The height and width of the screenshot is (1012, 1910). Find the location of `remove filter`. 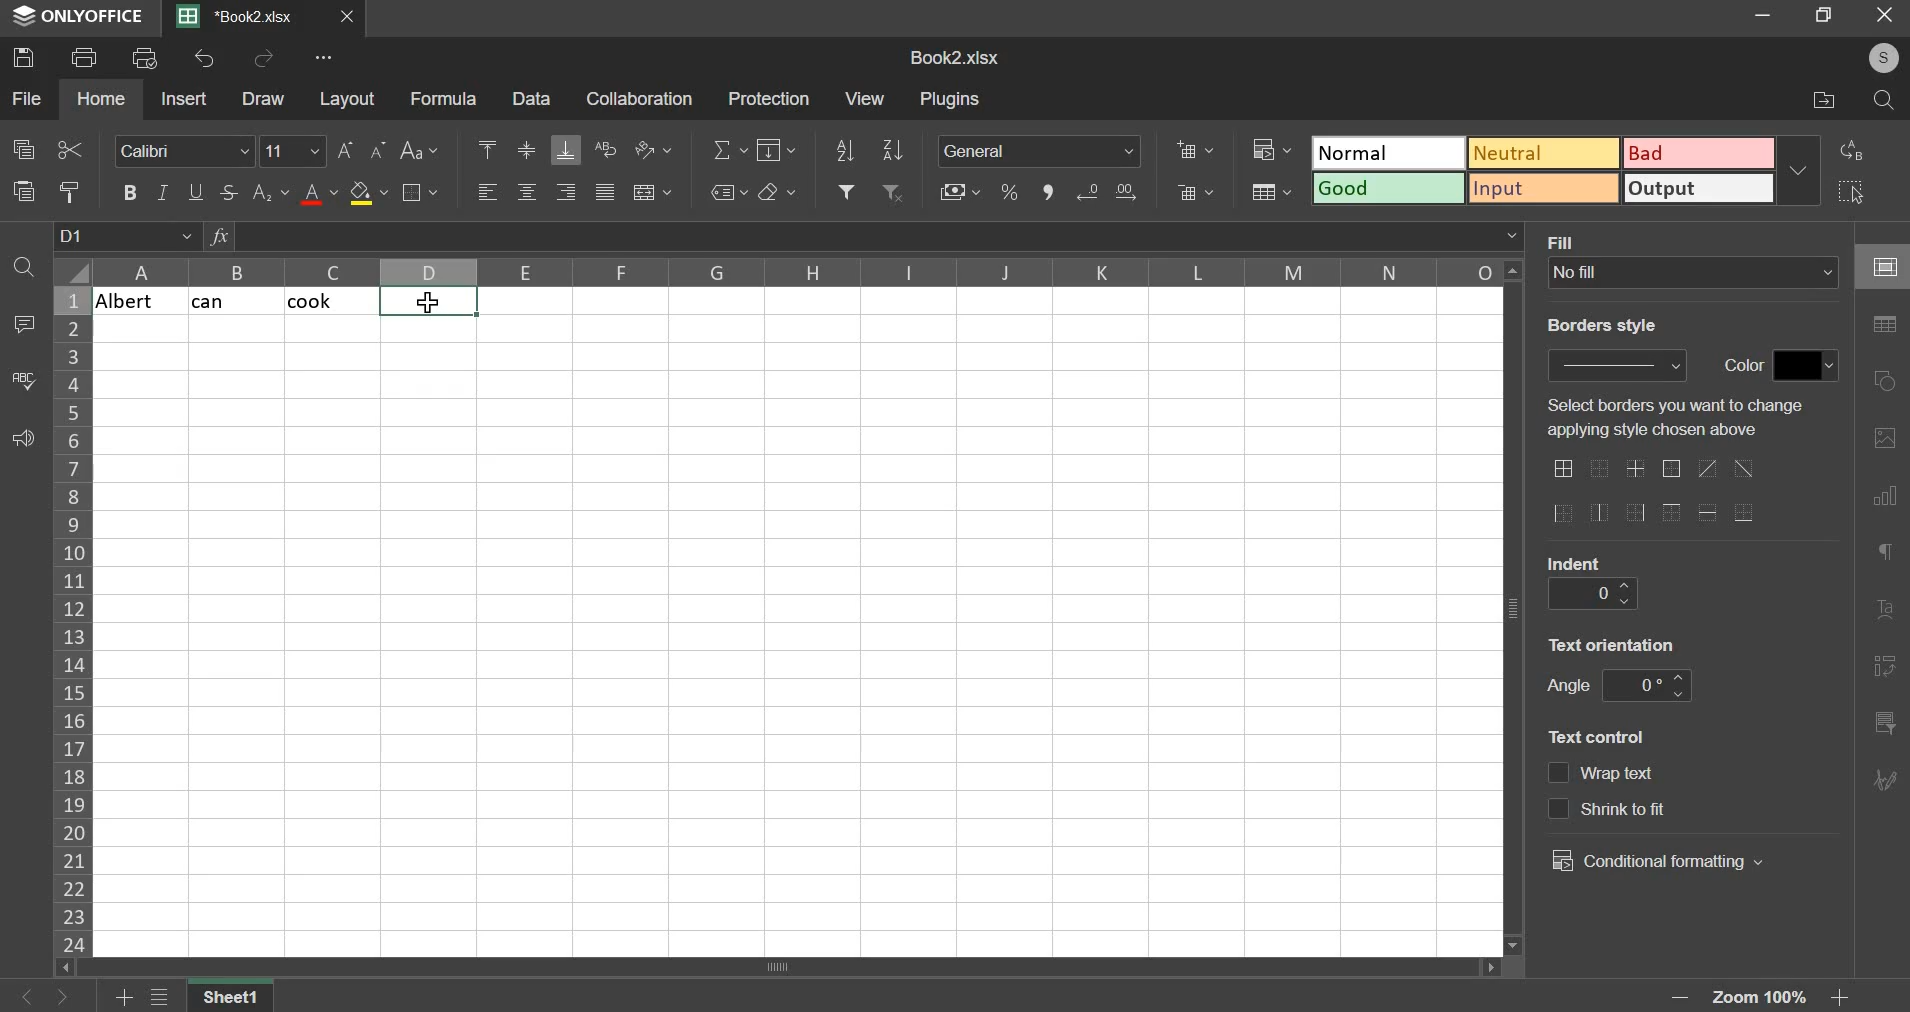

remove filter is located at coordinates (895, 191).